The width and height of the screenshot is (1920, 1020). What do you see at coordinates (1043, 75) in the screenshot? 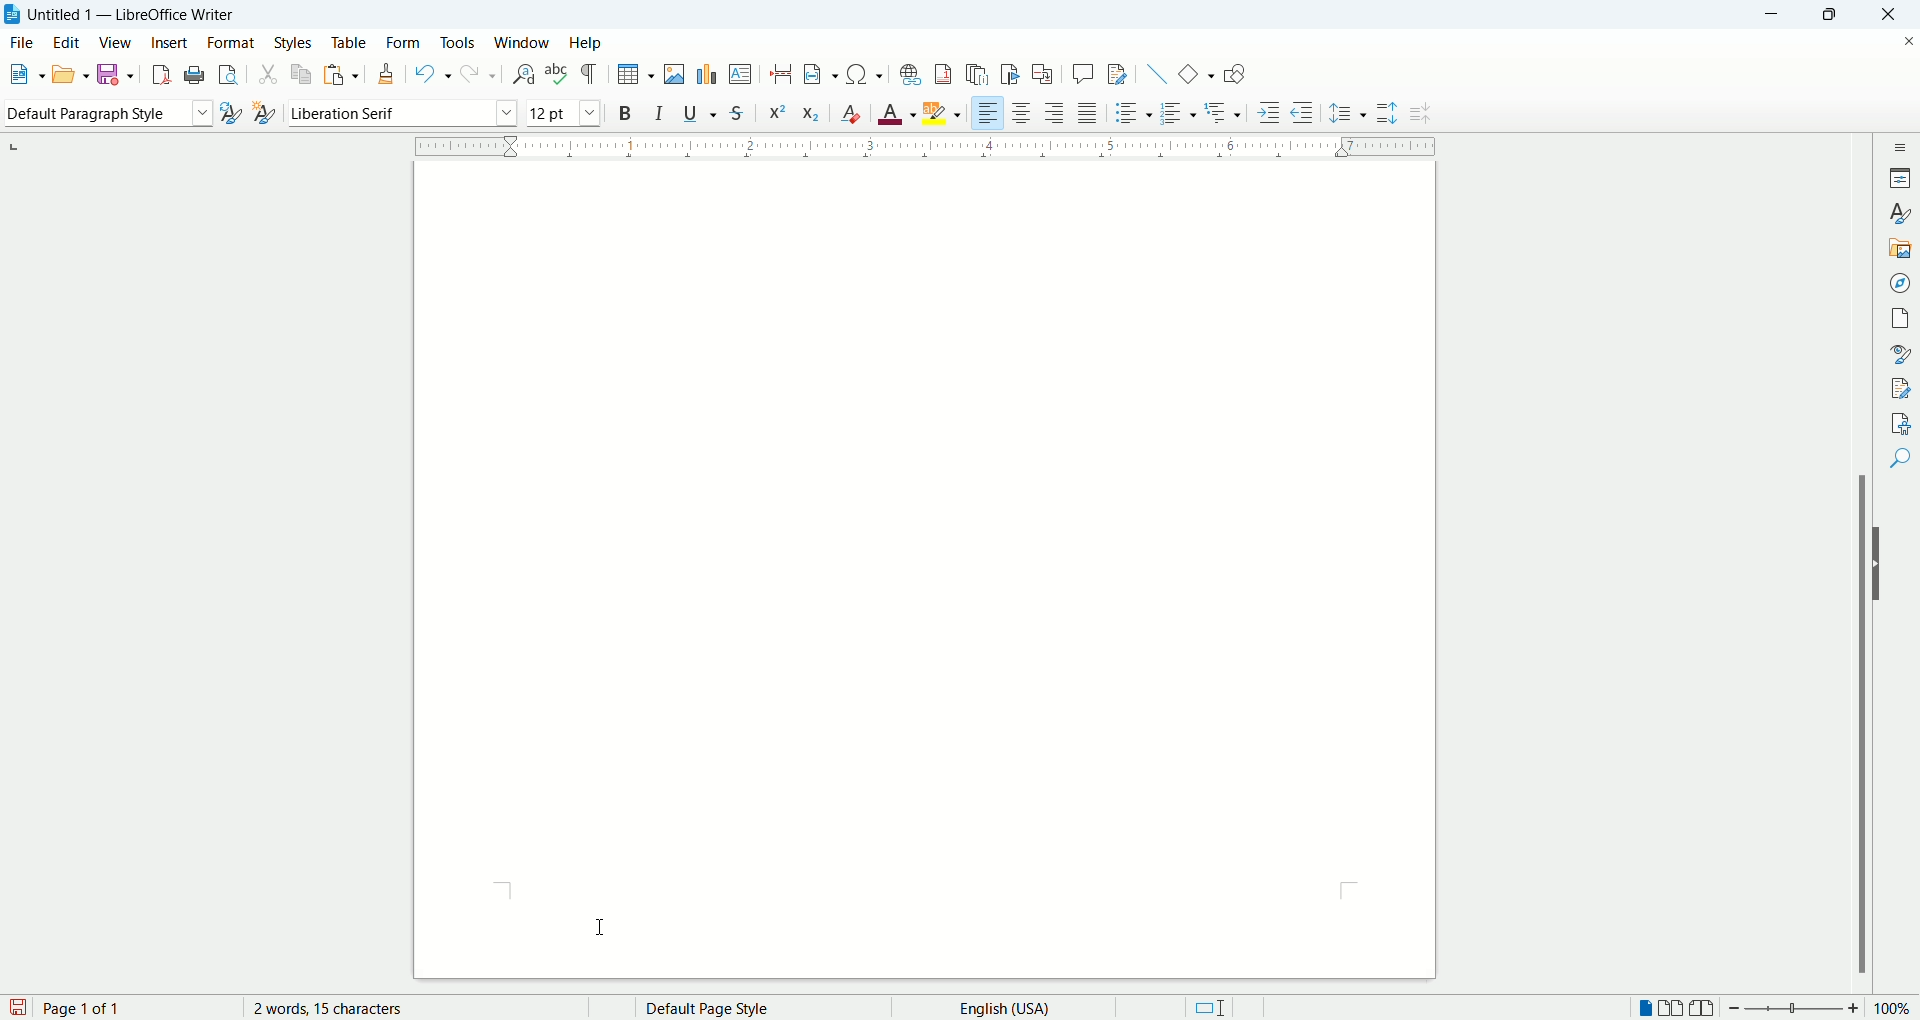
I see `insert cross references` at bounding box center [1043, 75].